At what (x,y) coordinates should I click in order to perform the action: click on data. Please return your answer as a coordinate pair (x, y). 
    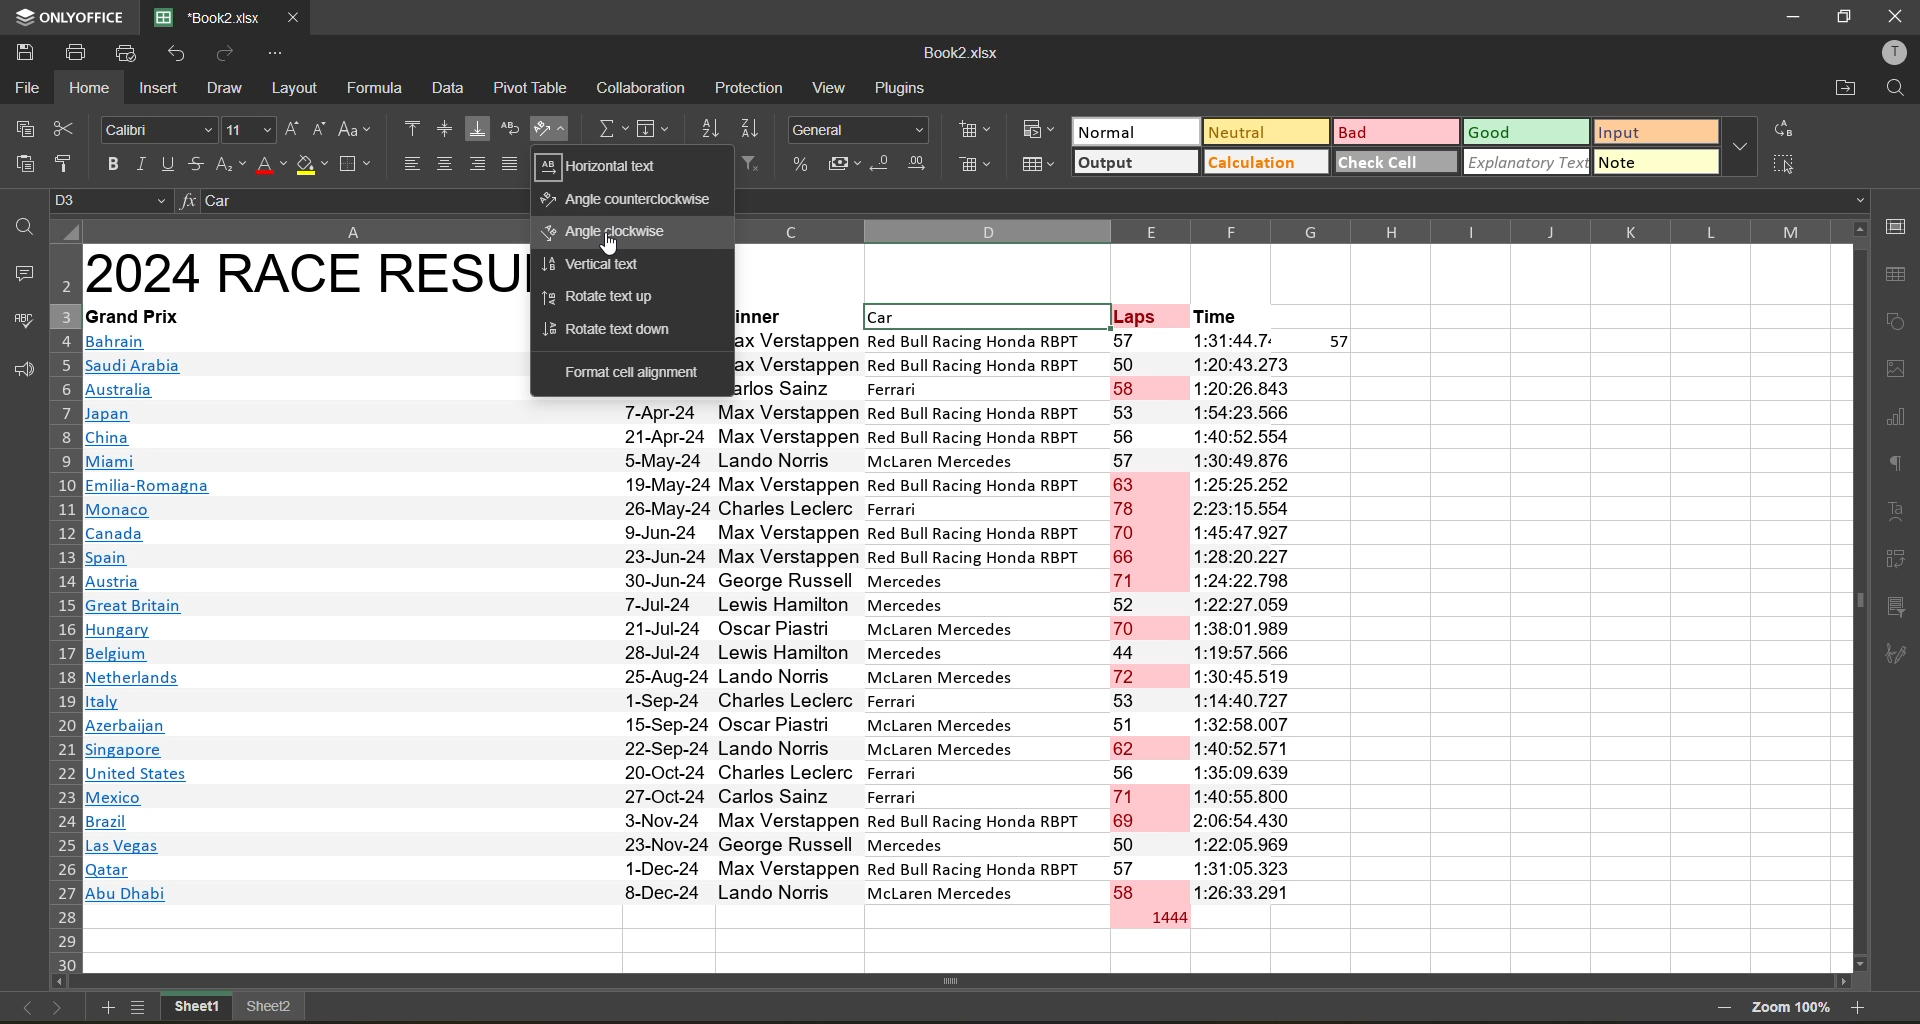
    Looking at the image, I should click on (452, 89).